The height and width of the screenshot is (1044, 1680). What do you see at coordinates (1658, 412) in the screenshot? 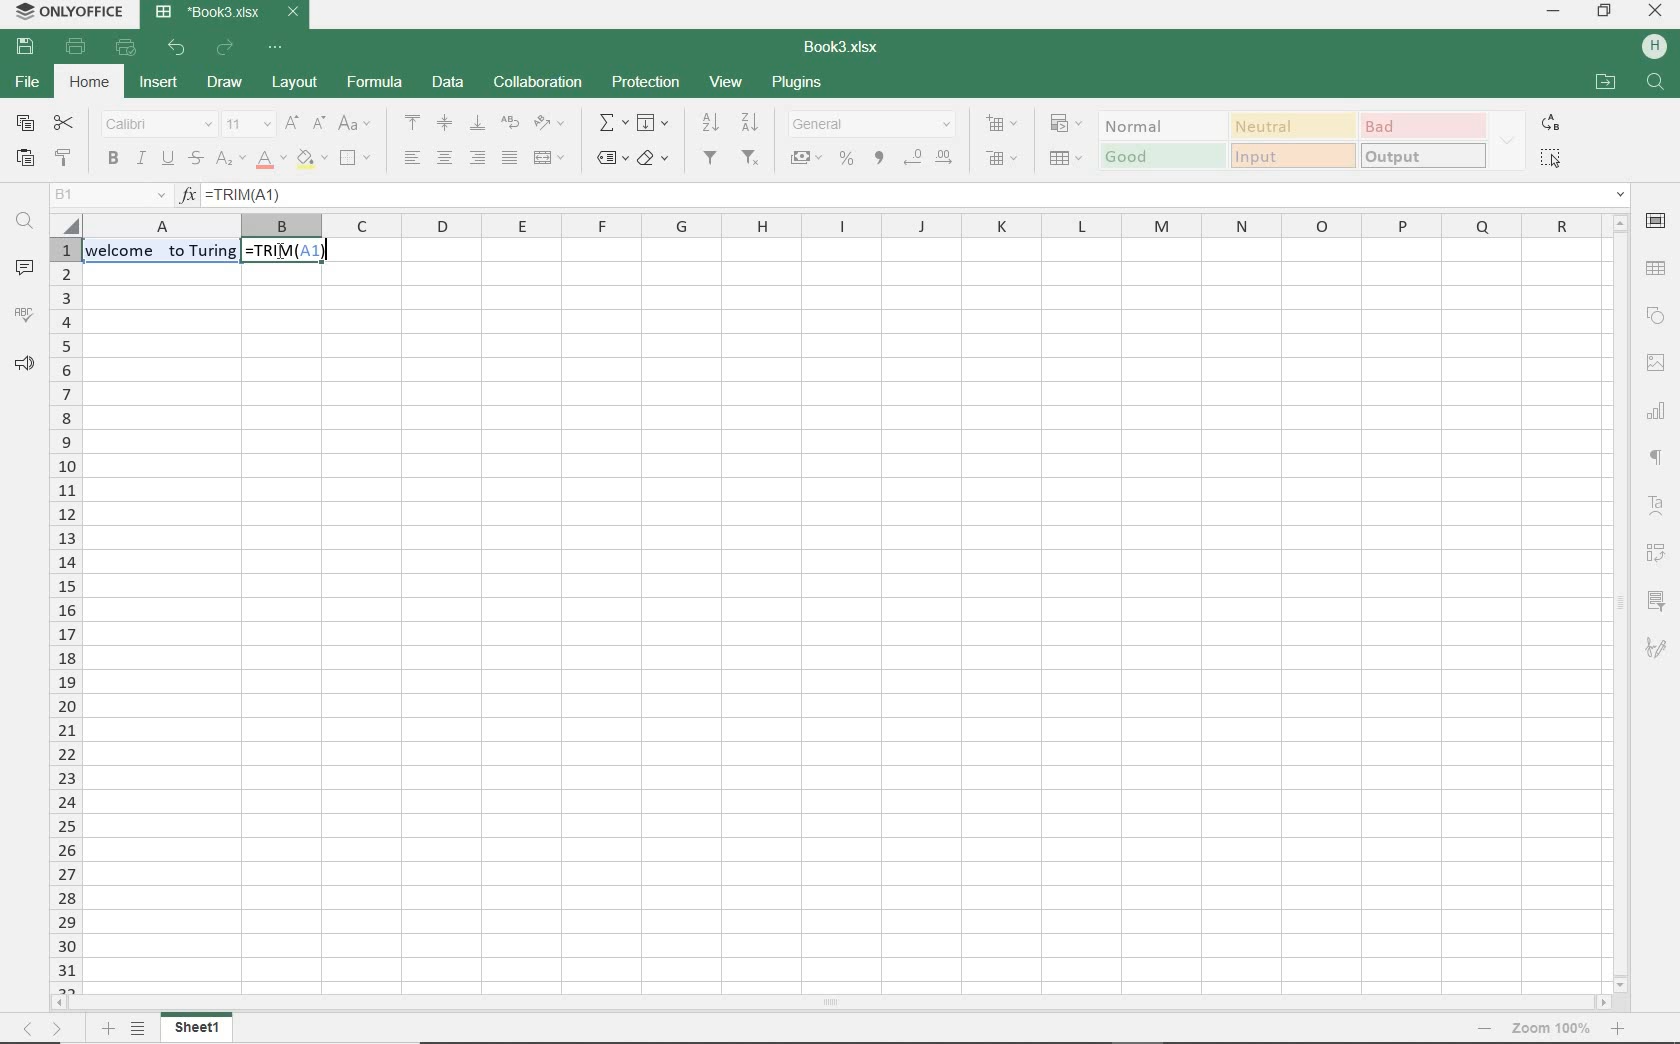
I see `chart` at bounding box center [1658, 412].